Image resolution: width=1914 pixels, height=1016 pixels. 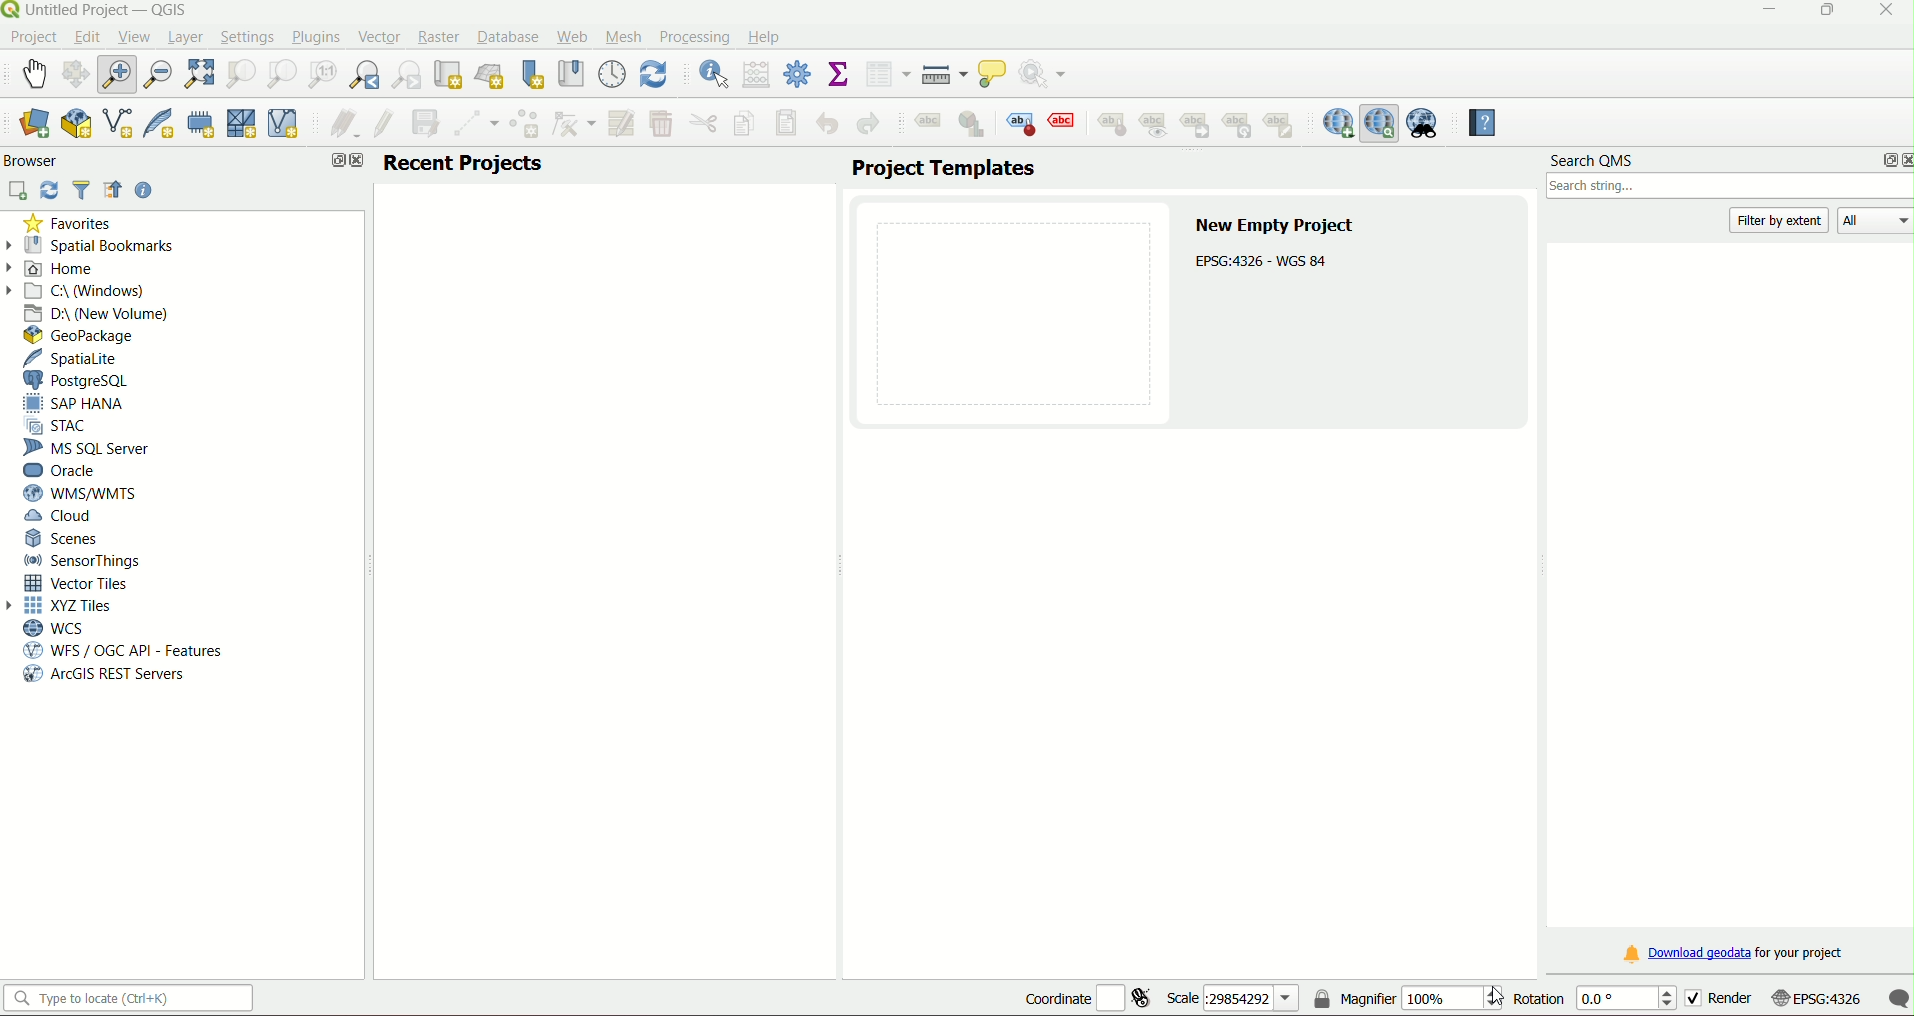 What do you see at coordinates (287, 123) in the screenshot?
I see `new virtual layer` at bounding box center [287, 123].